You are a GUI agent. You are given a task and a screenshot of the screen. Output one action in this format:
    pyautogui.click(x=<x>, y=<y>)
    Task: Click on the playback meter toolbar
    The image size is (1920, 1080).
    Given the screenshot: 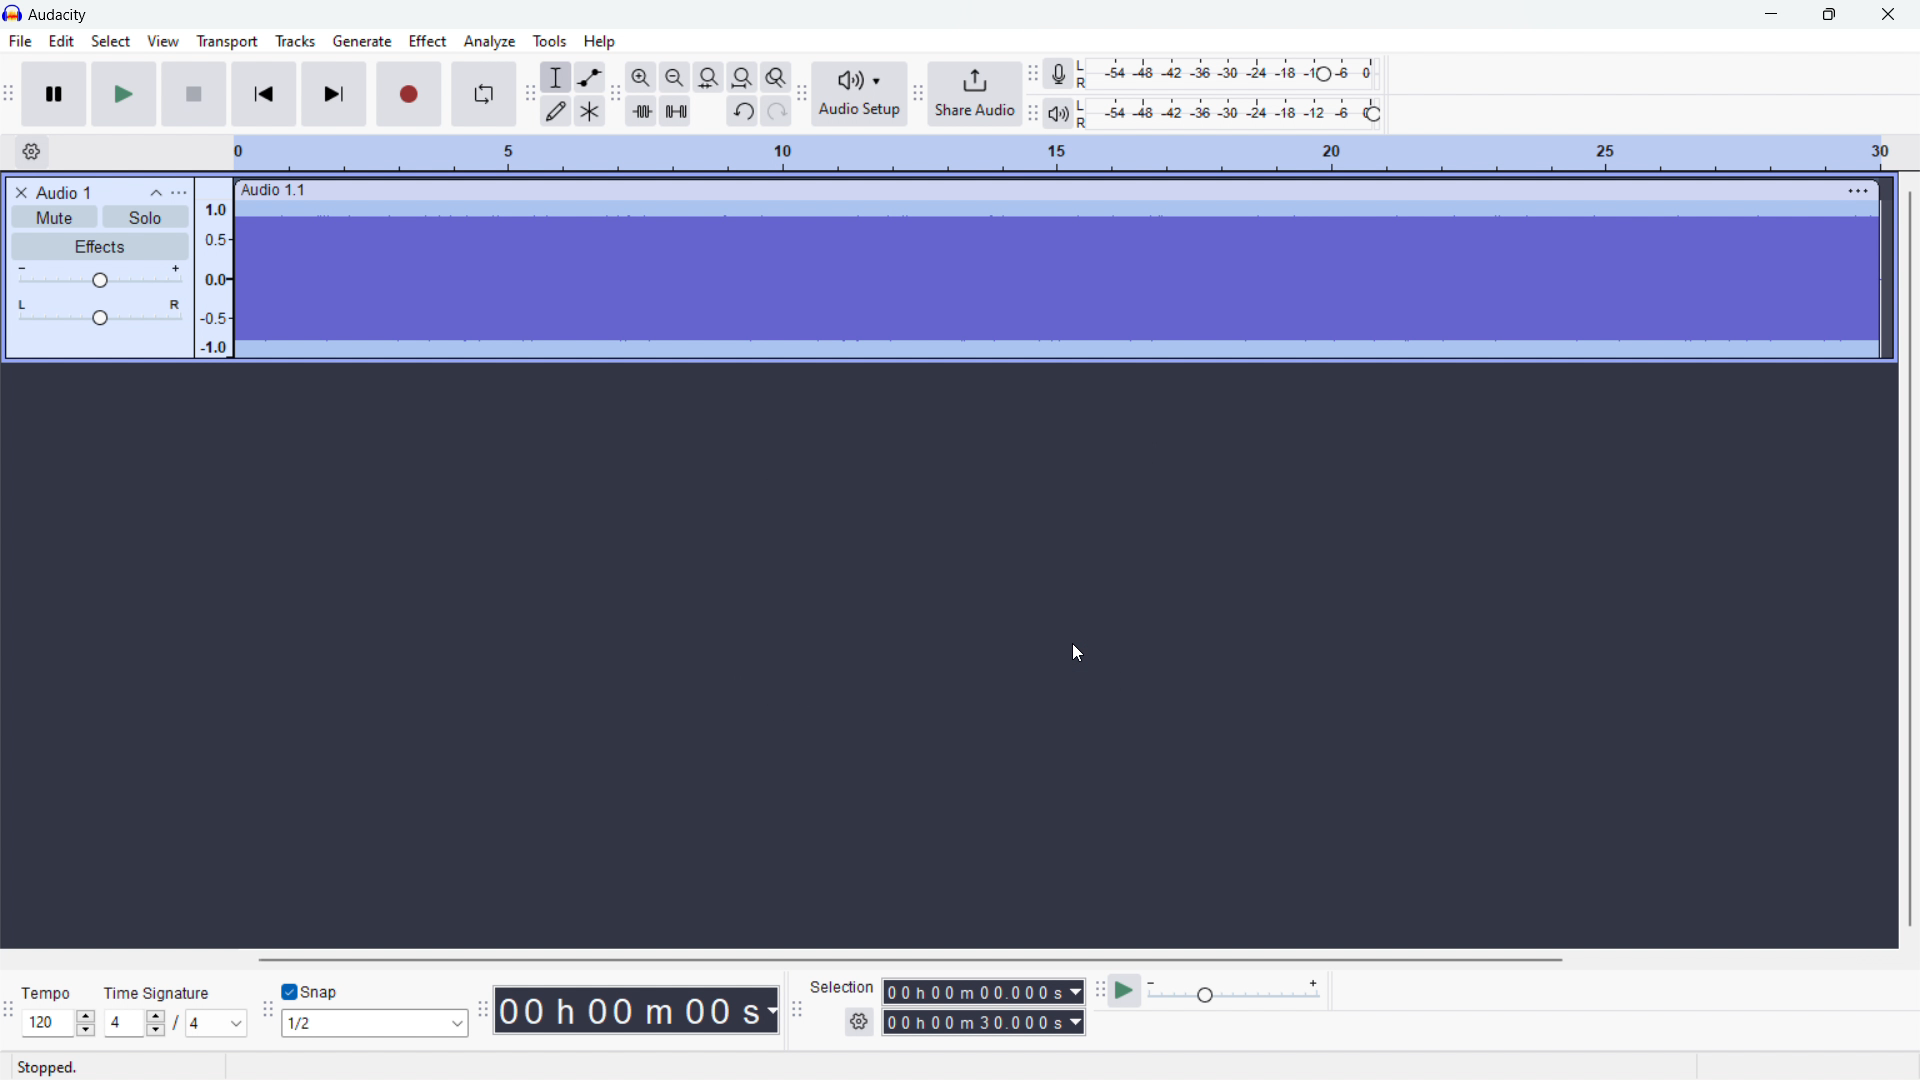 What is the action you would take?
    pyautogui.click(x=1033, y=113)
    